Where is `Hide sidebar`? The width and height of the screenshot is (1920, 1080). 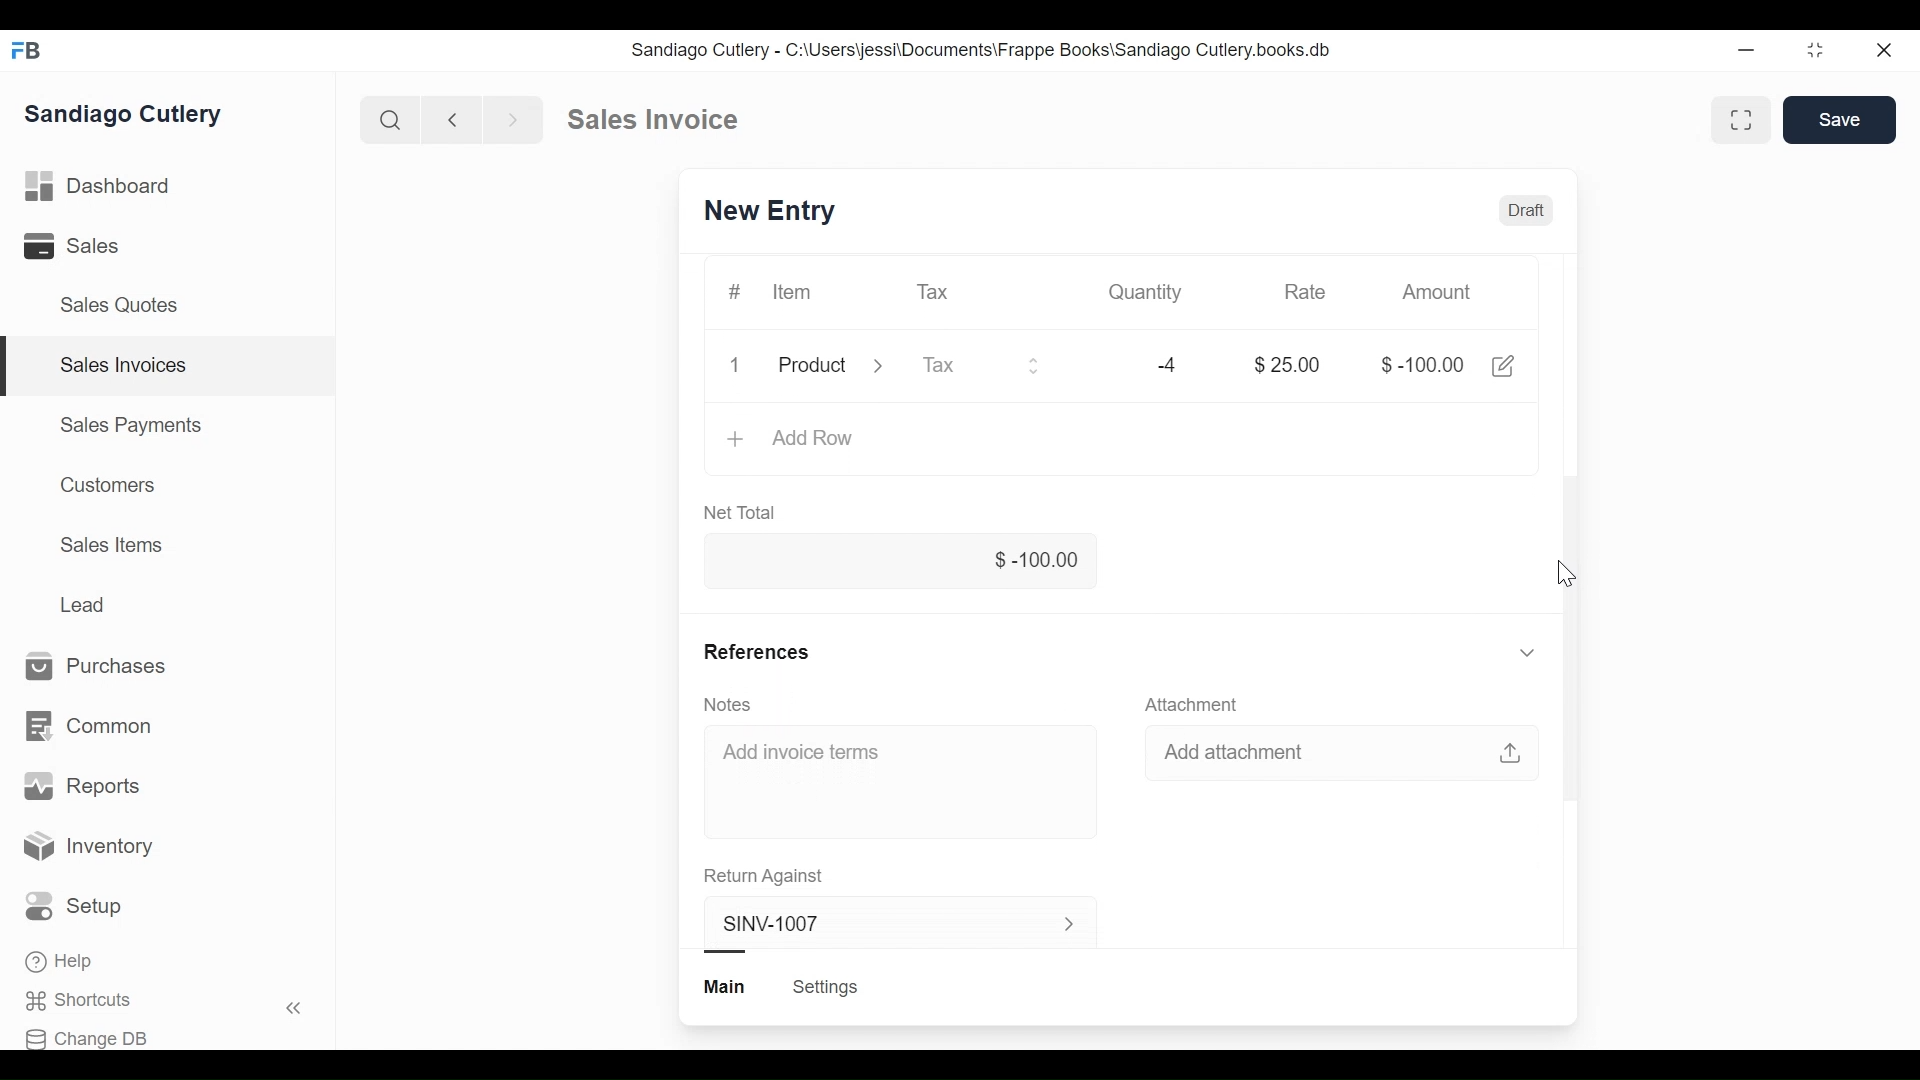
Hide sidebar is located at coordinates (295, 1008).